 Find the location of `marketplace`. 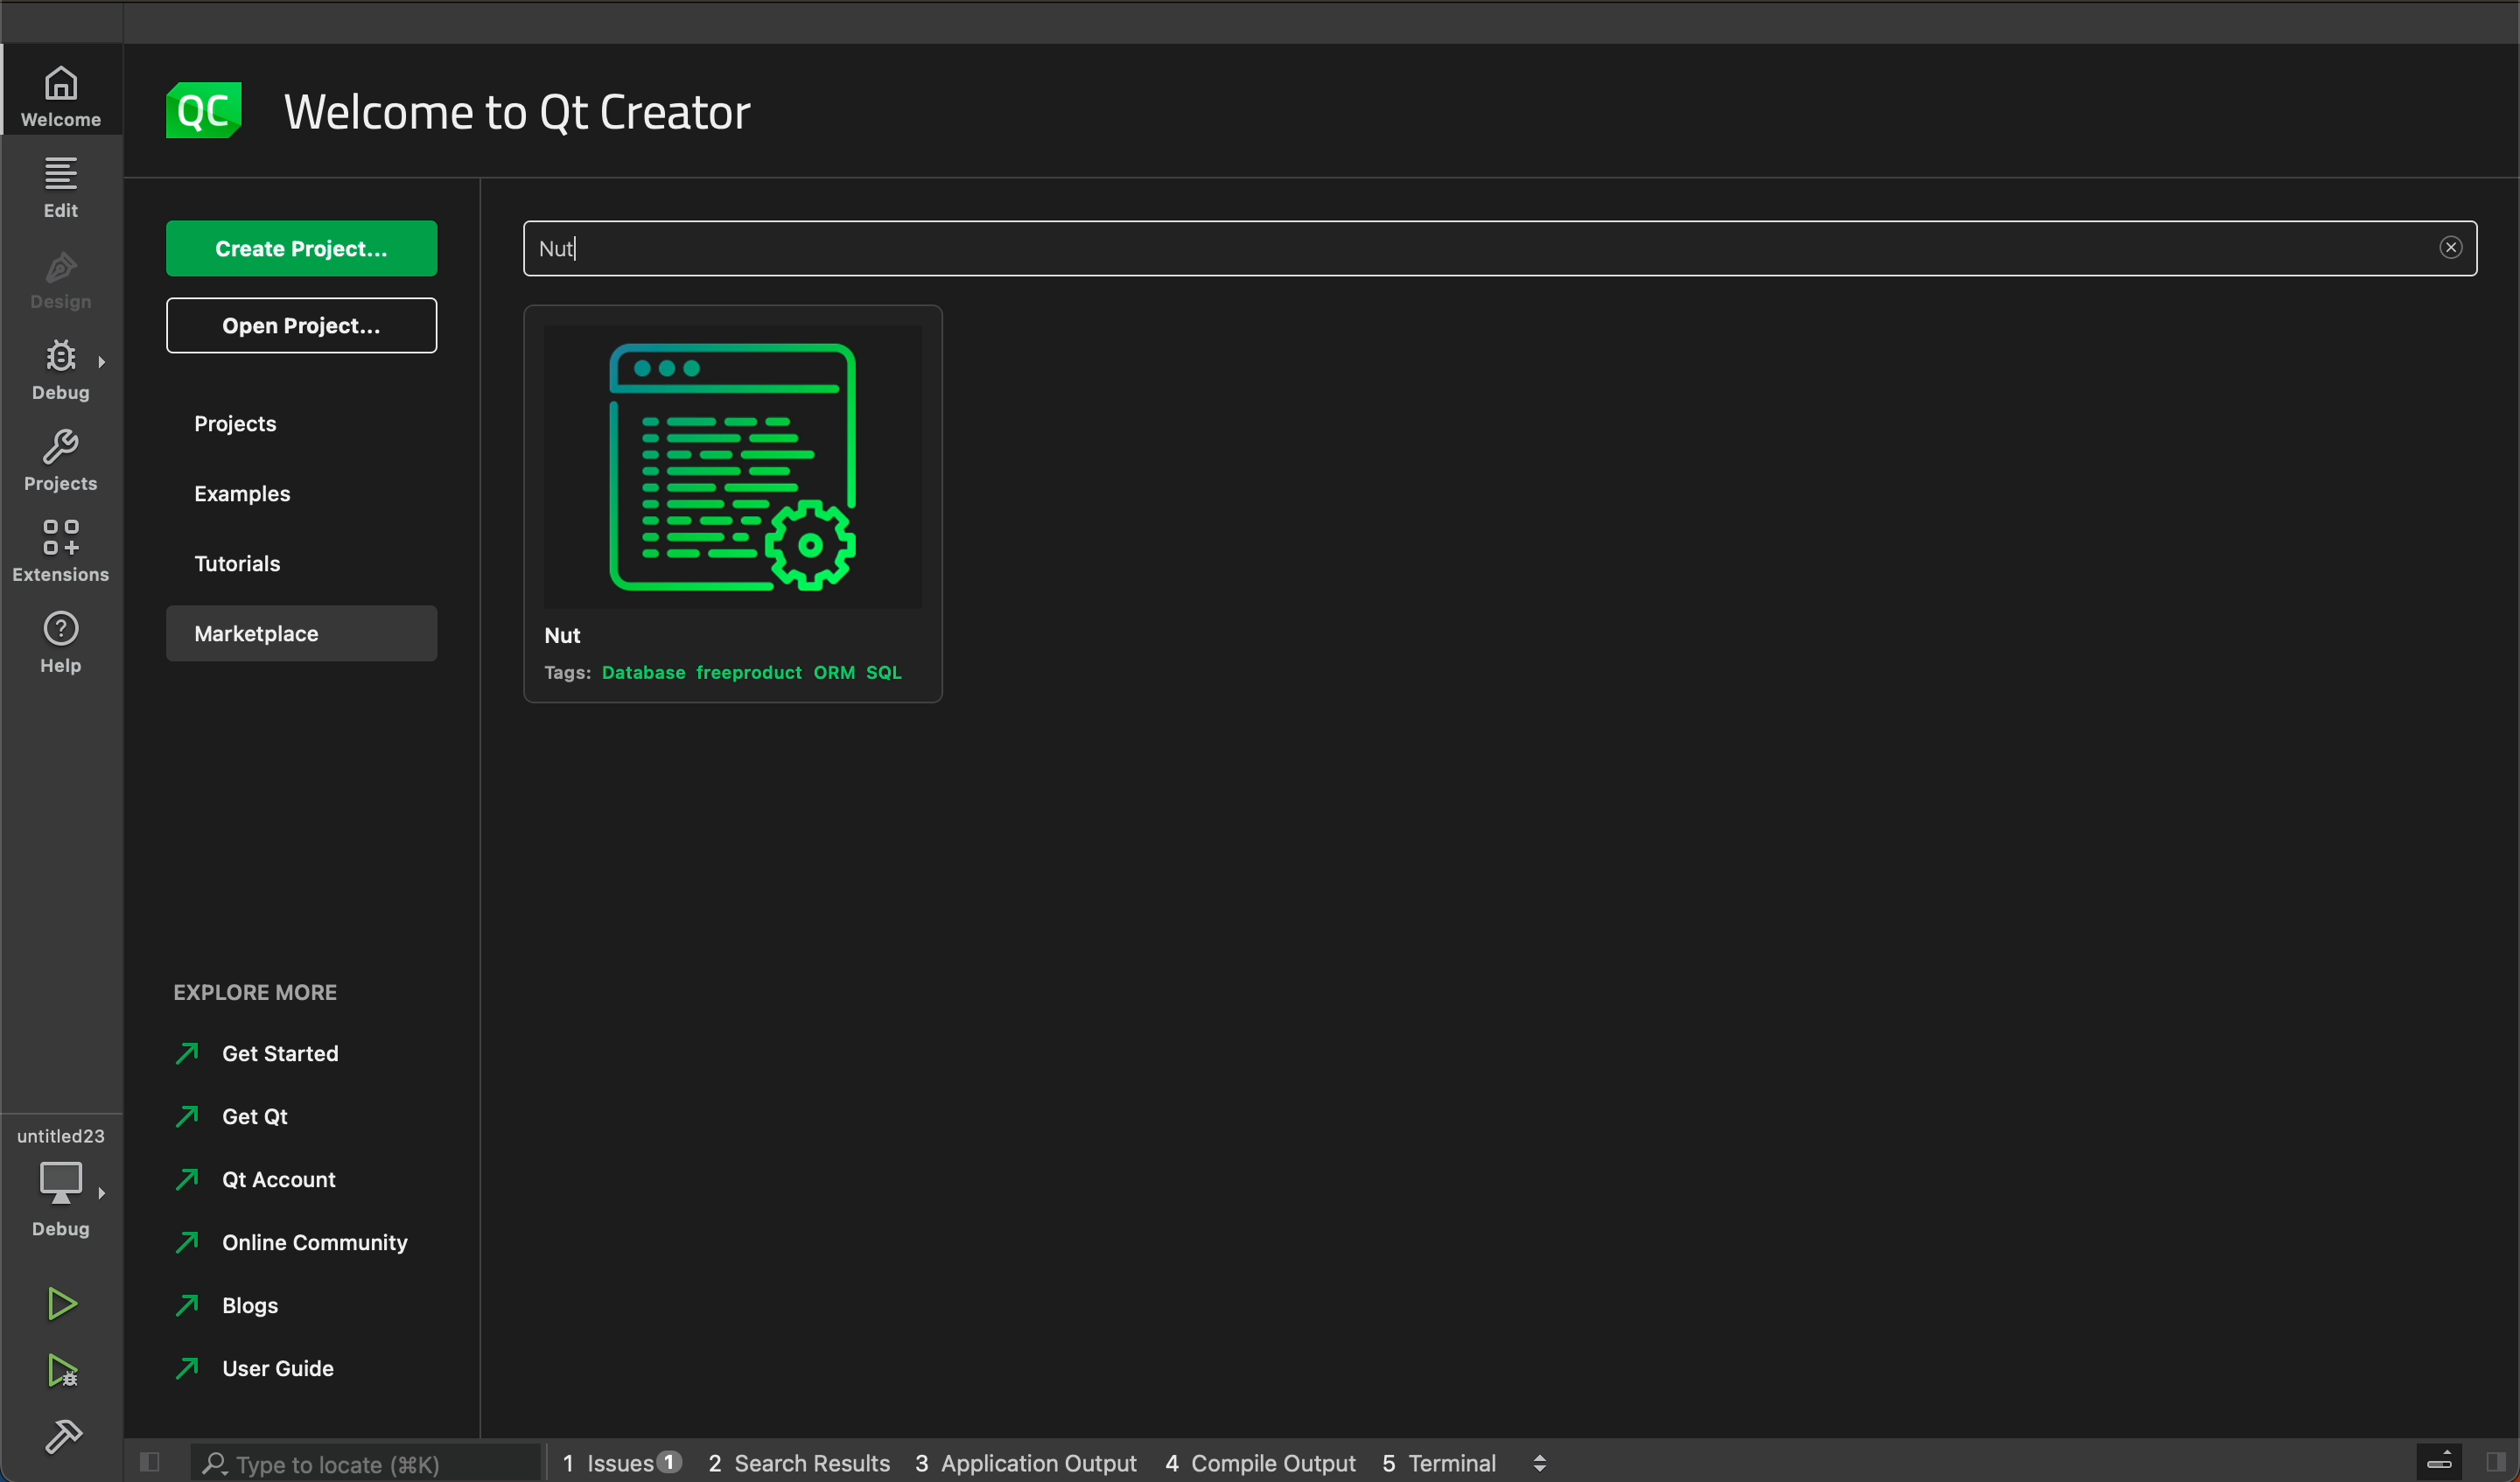

marketplace is located at coordinates (295, 633).